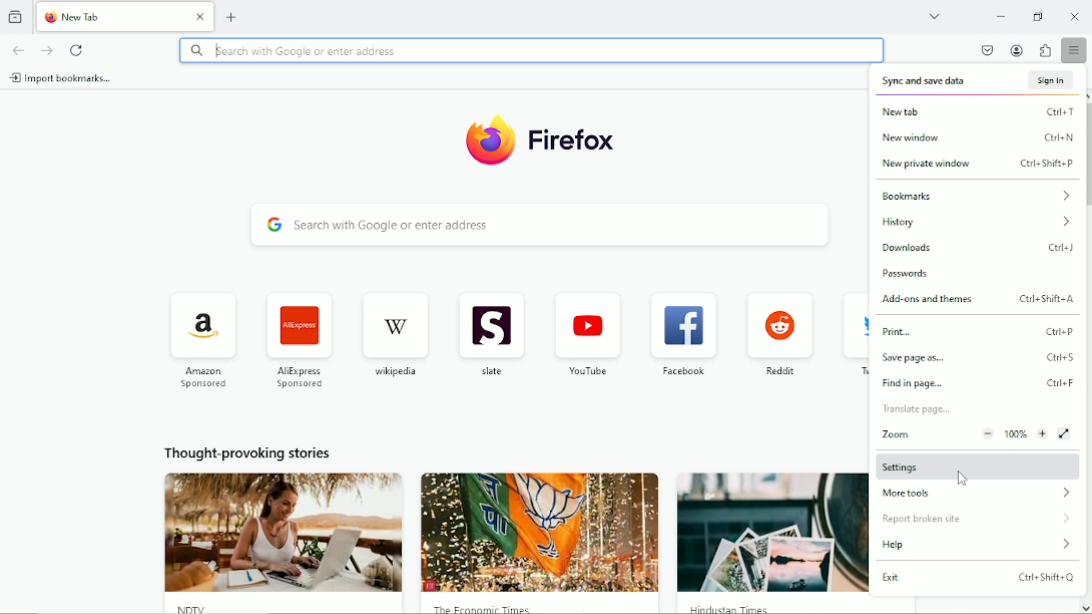 The image size is (1092, 614). Describe the element at coordinates (976, 299) in the screenshot. I see `Add-ons and themes` at that location.